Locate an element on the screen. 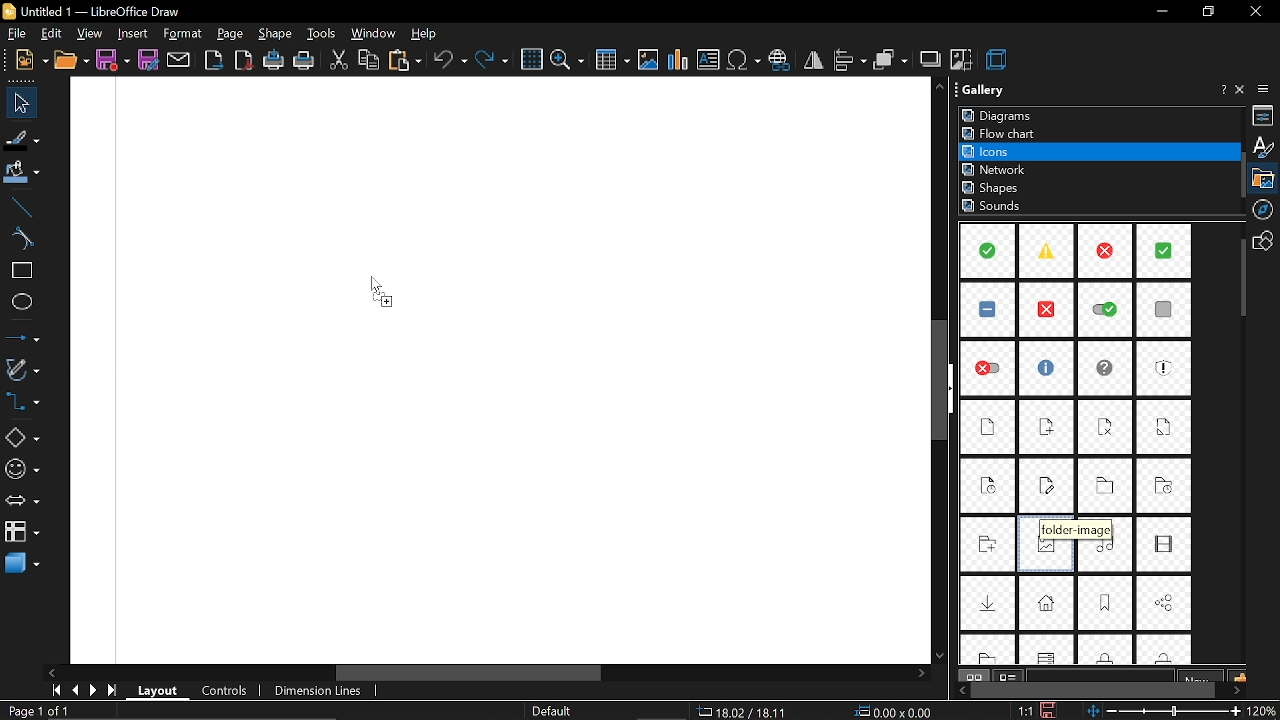 The width and height of the screenshot is (1280, 720). open is located at coordinates (71, 60).